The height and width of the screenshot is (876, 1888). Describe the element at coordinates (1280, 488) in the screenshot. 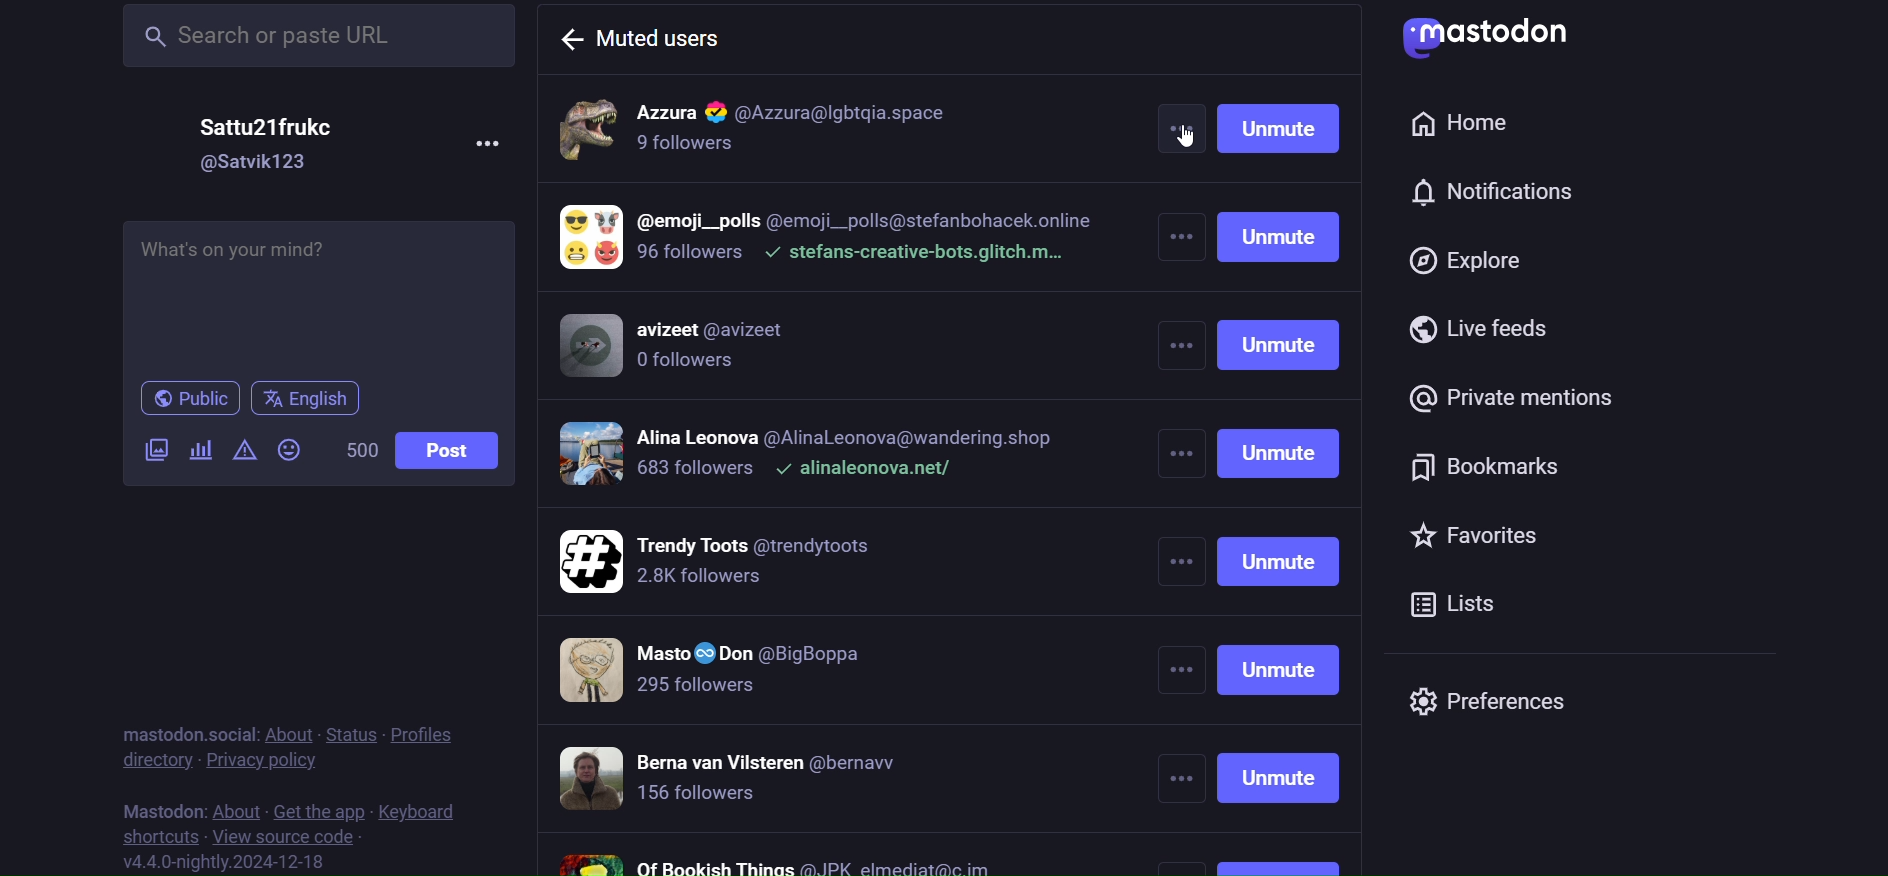

I see `unmute` at that location.